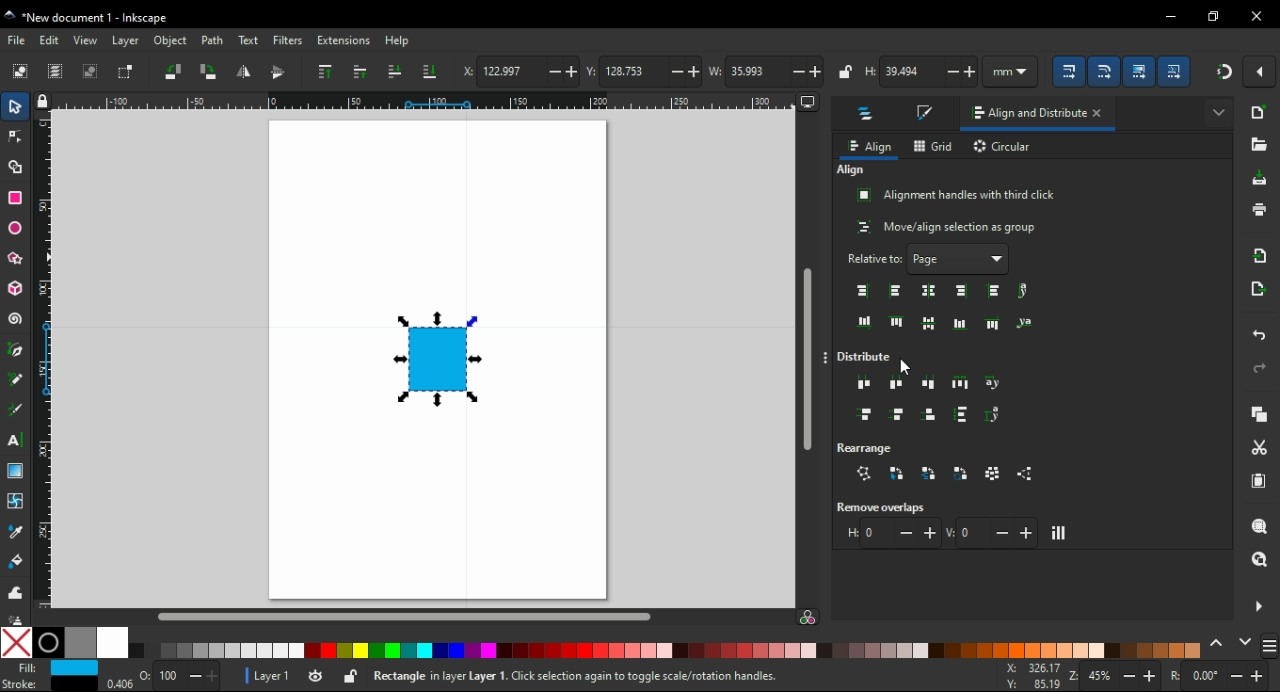 This screenshot has height=692, width=1280. What do you see at coordinates (441, 359) in the screenshot?
I see `shape` at bounding box center [441, 359].